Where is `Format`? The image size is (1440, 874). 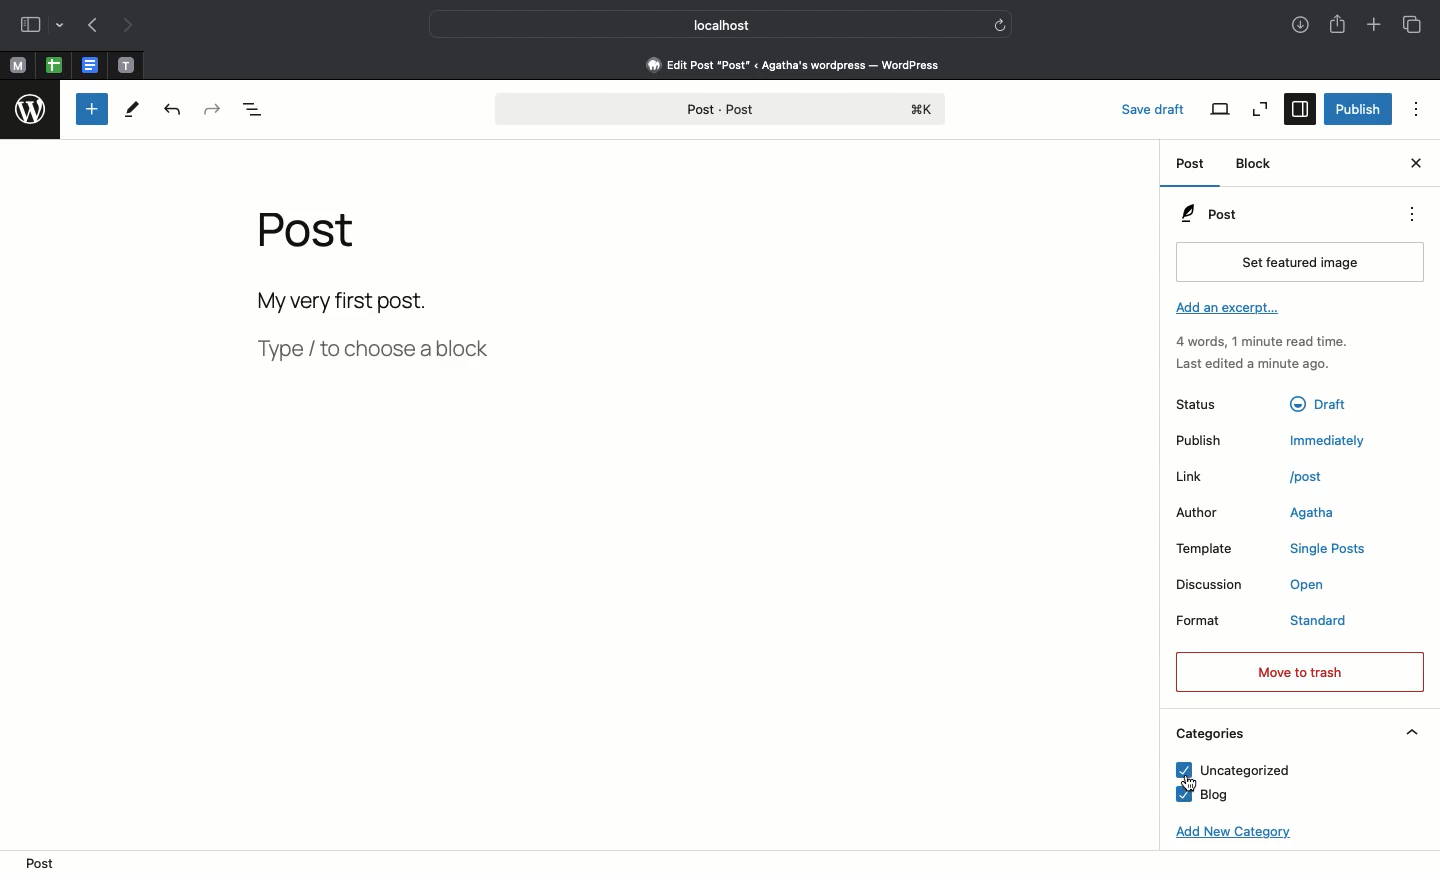
Format is located at coordinates (1216, 624).